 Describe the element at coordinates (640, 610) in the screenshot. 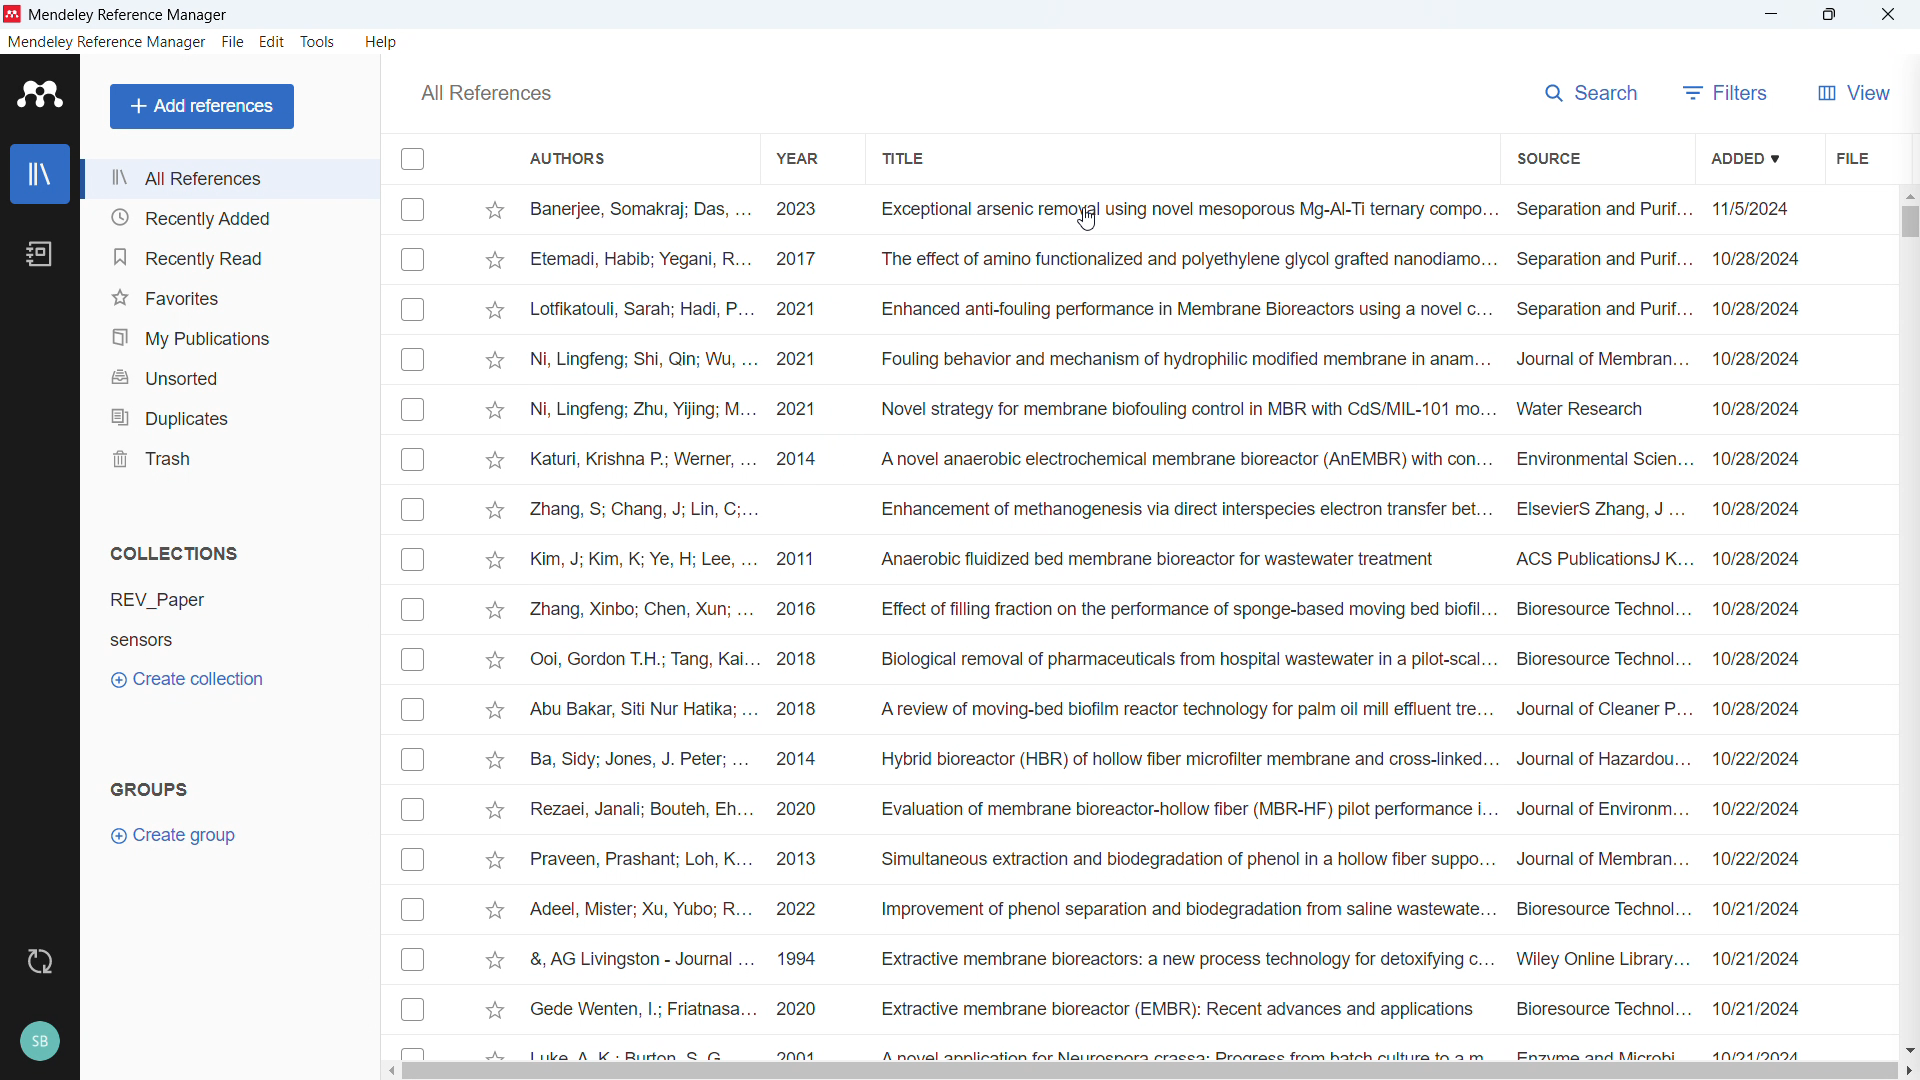

I see `zhang,xinbo,chen,xun` at that location.